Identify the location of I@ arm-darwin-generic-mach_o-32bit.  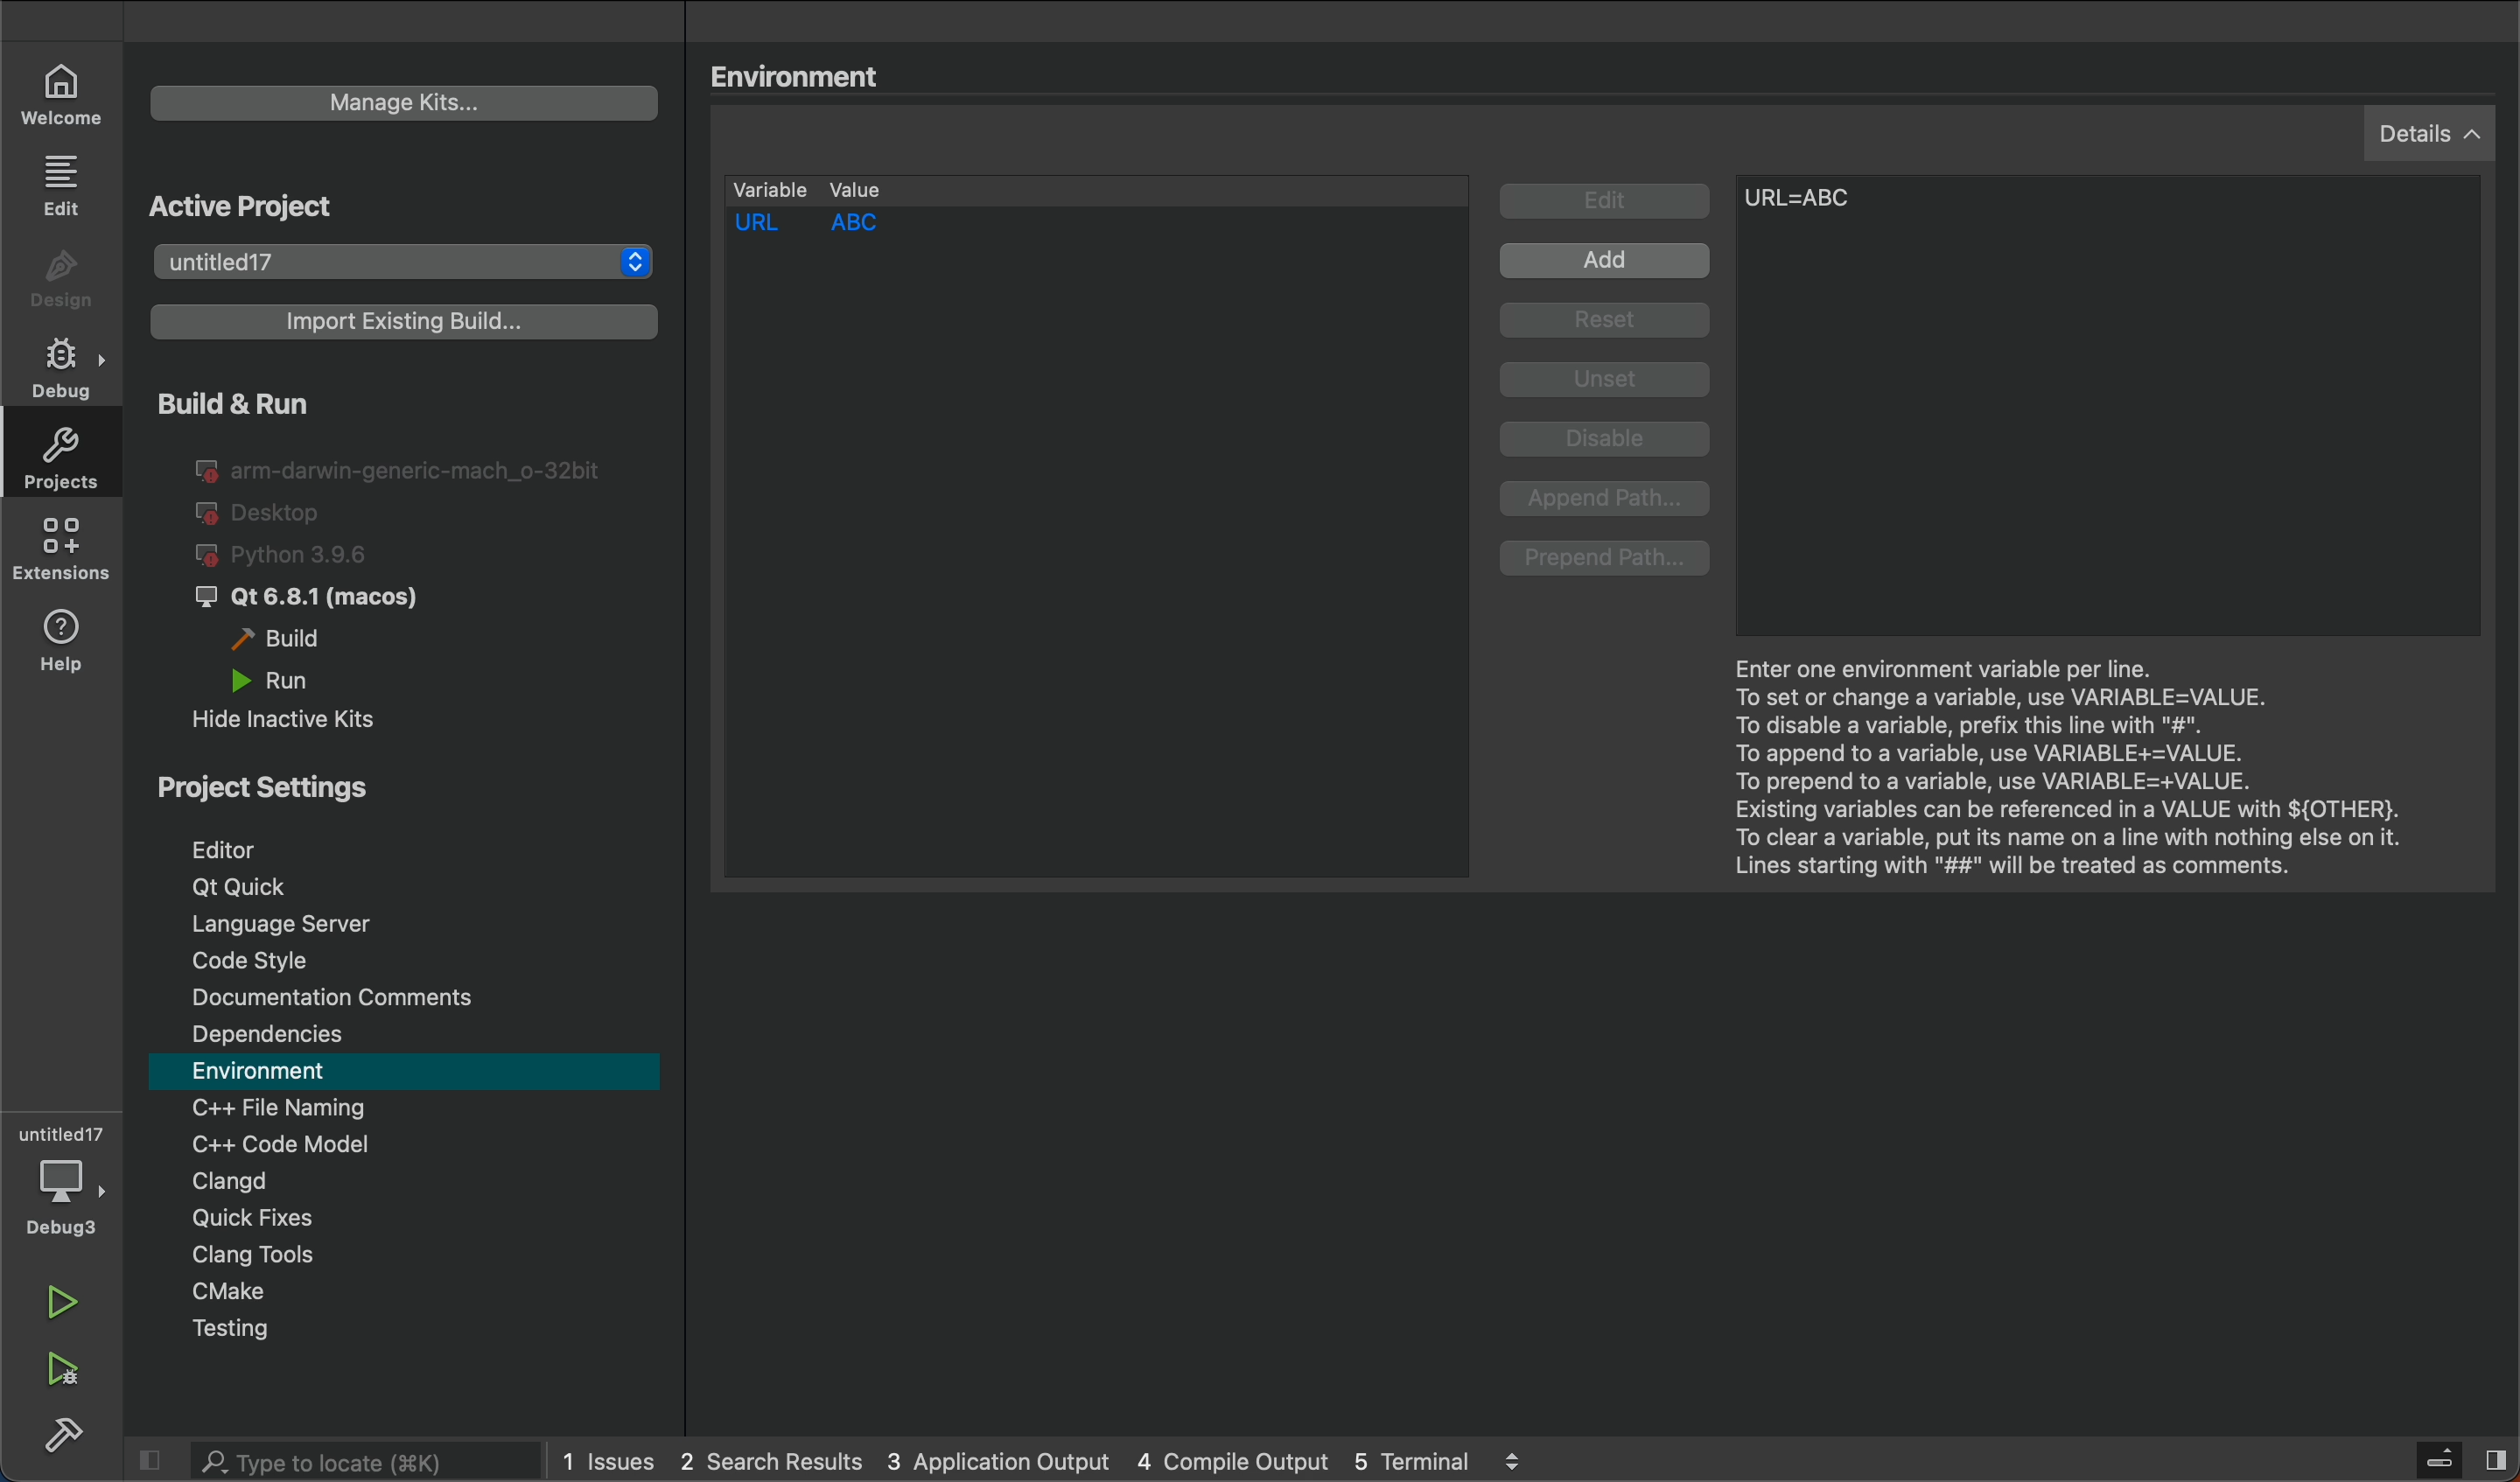
(402, 467).